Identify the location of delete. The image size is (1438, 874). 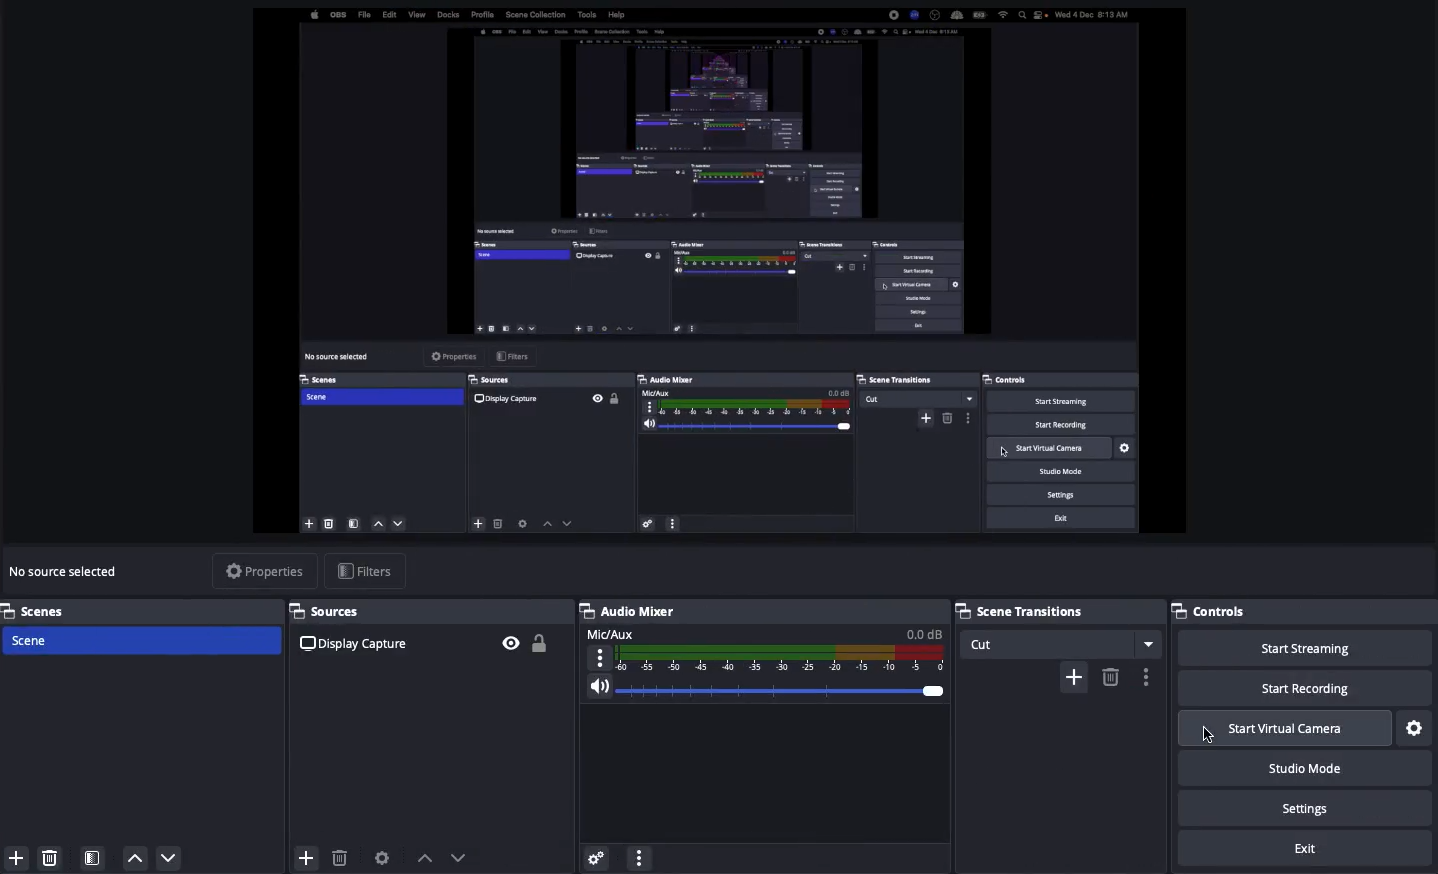
(341, 856).